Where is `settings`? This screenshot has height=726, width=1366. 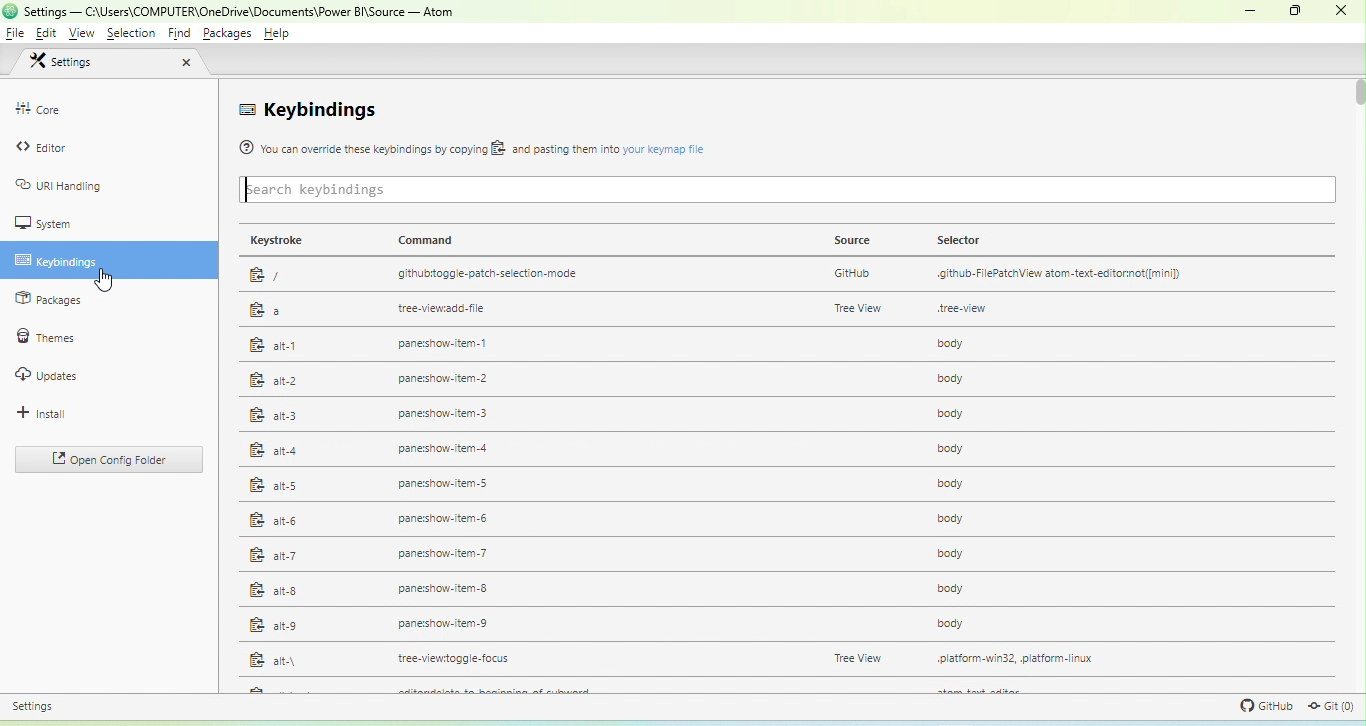
settings is located at coordinates (62, 62).